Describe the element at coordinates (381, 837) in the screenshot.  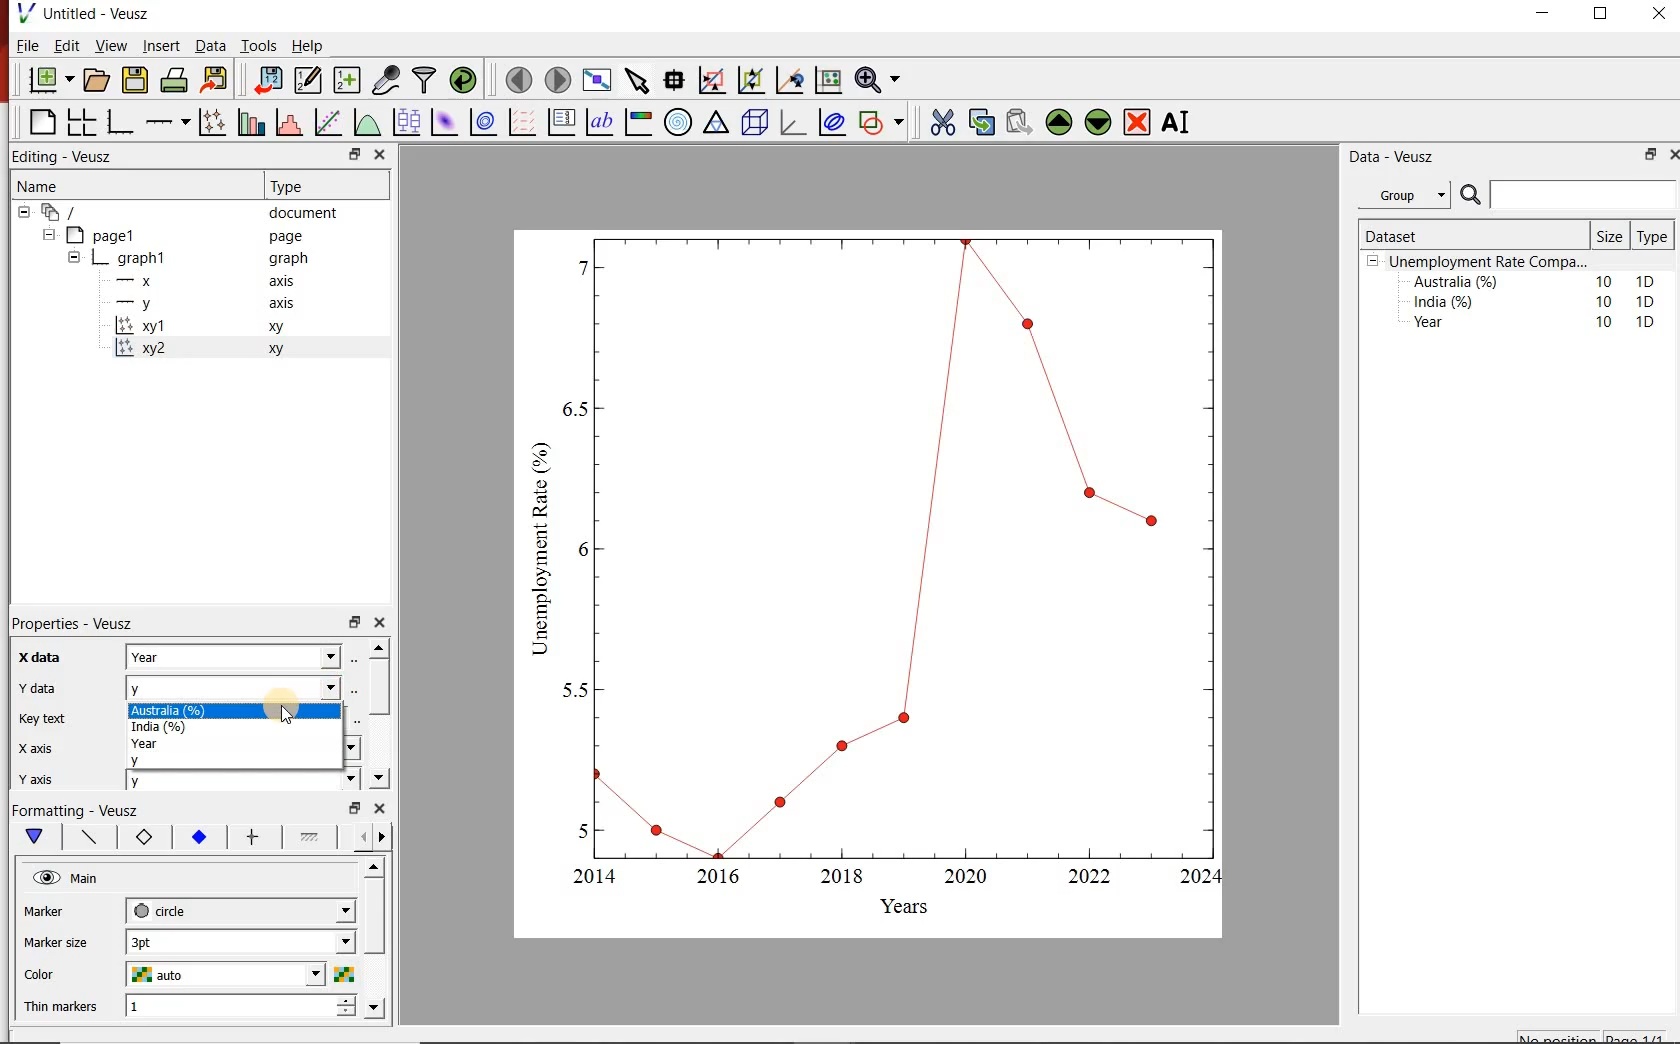
I see `move right` at that location.